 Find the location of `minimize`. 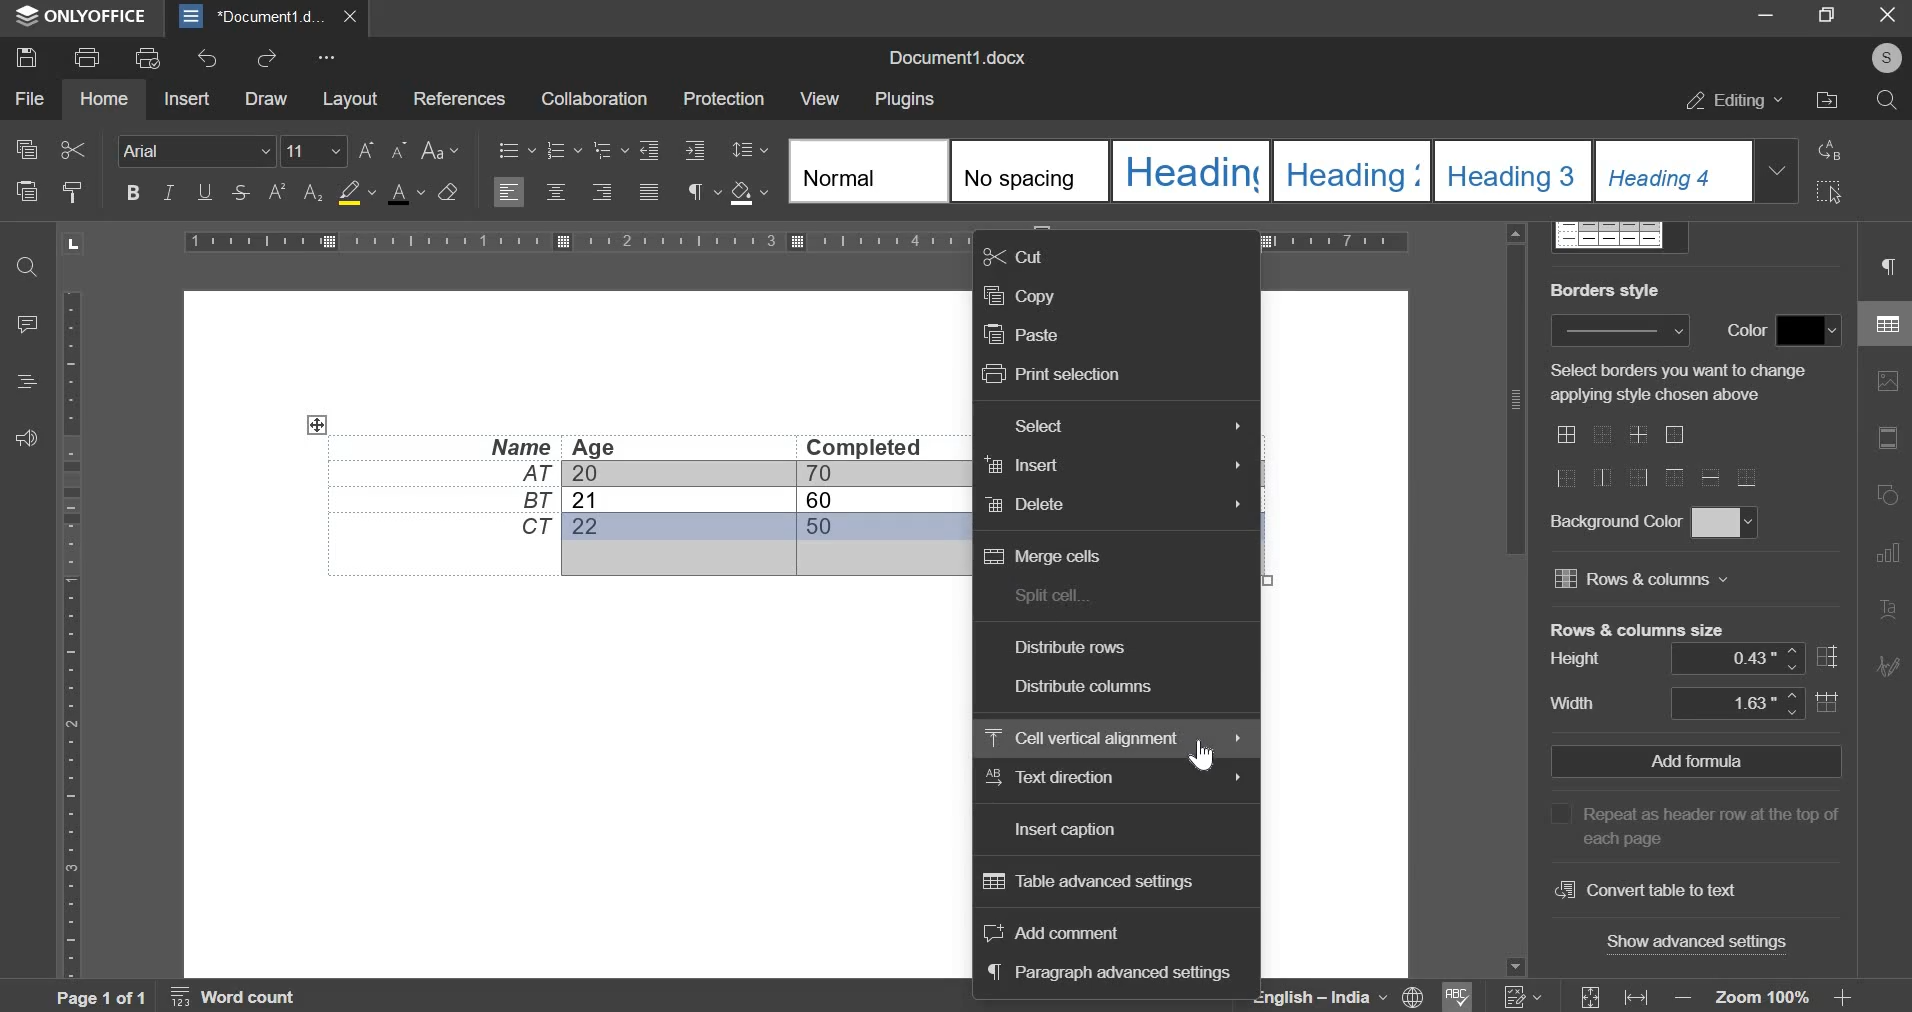

minimize is located at coordinates (1767, 13).